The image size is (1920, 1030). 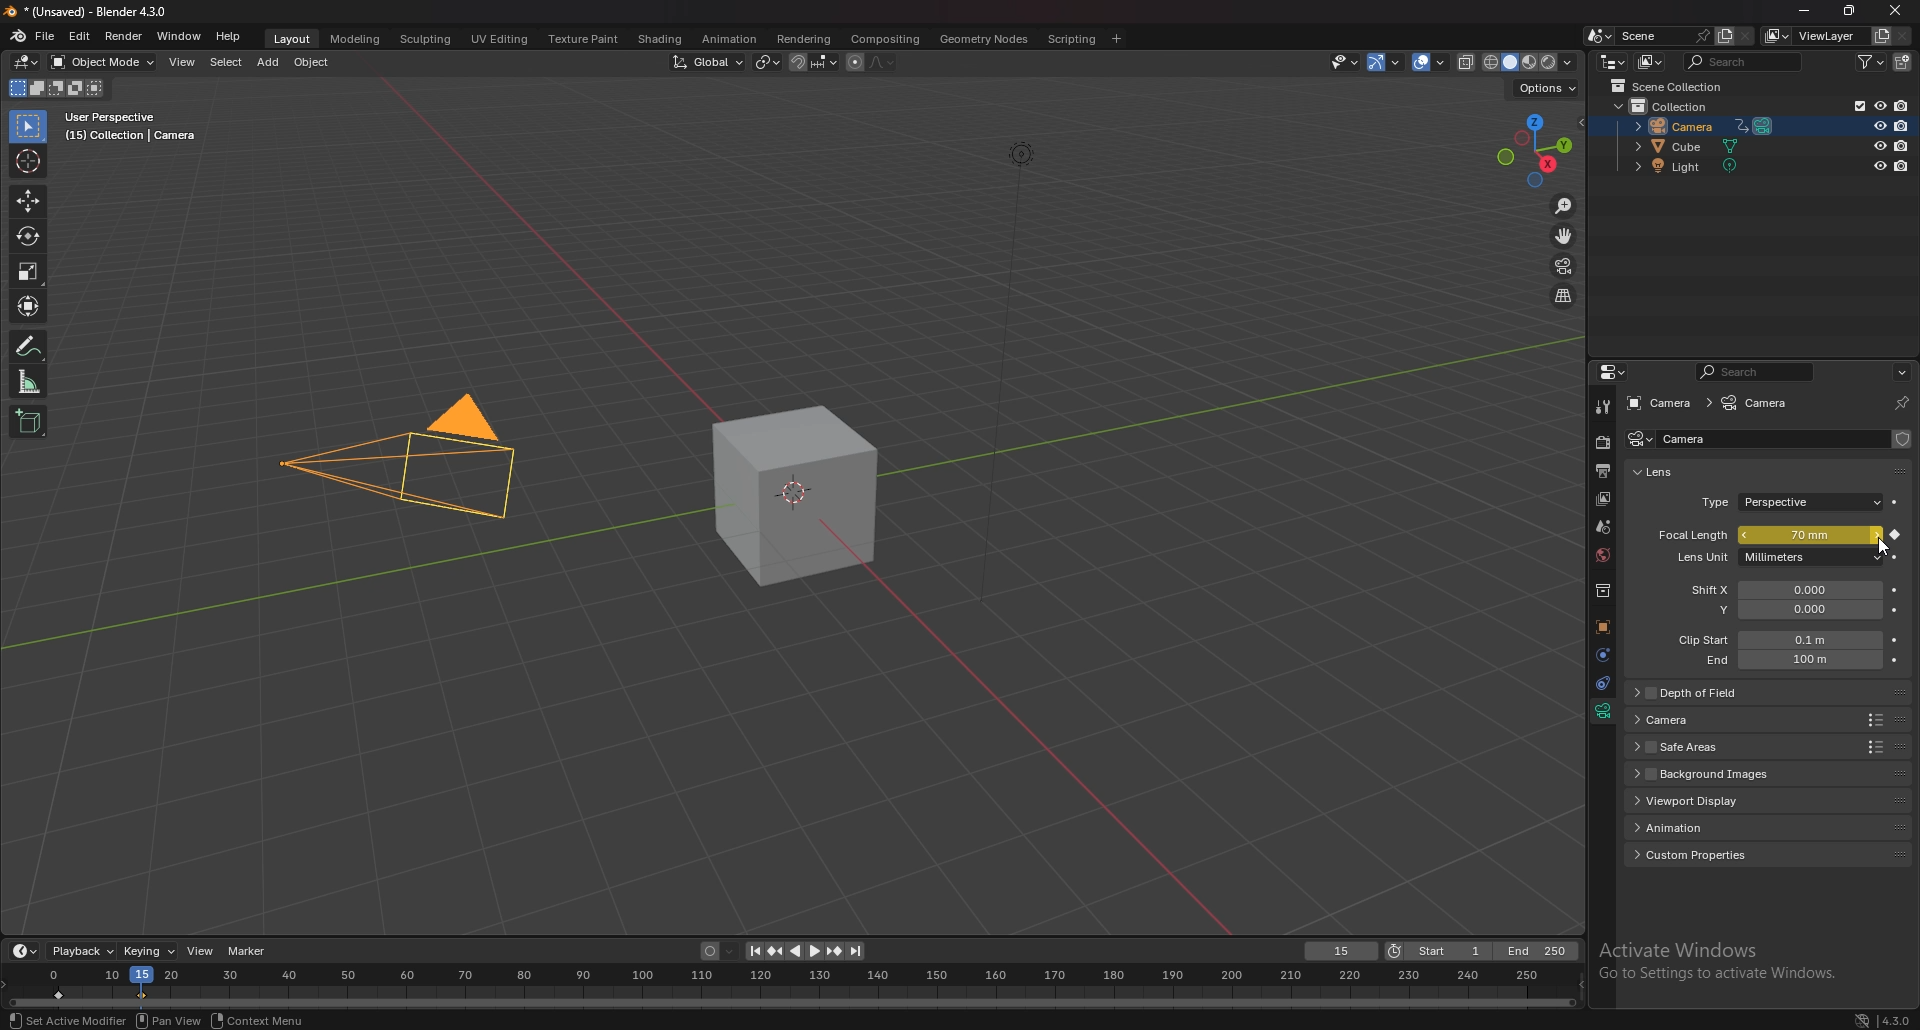 I want to click on play animation, so click(x=806, y=951).